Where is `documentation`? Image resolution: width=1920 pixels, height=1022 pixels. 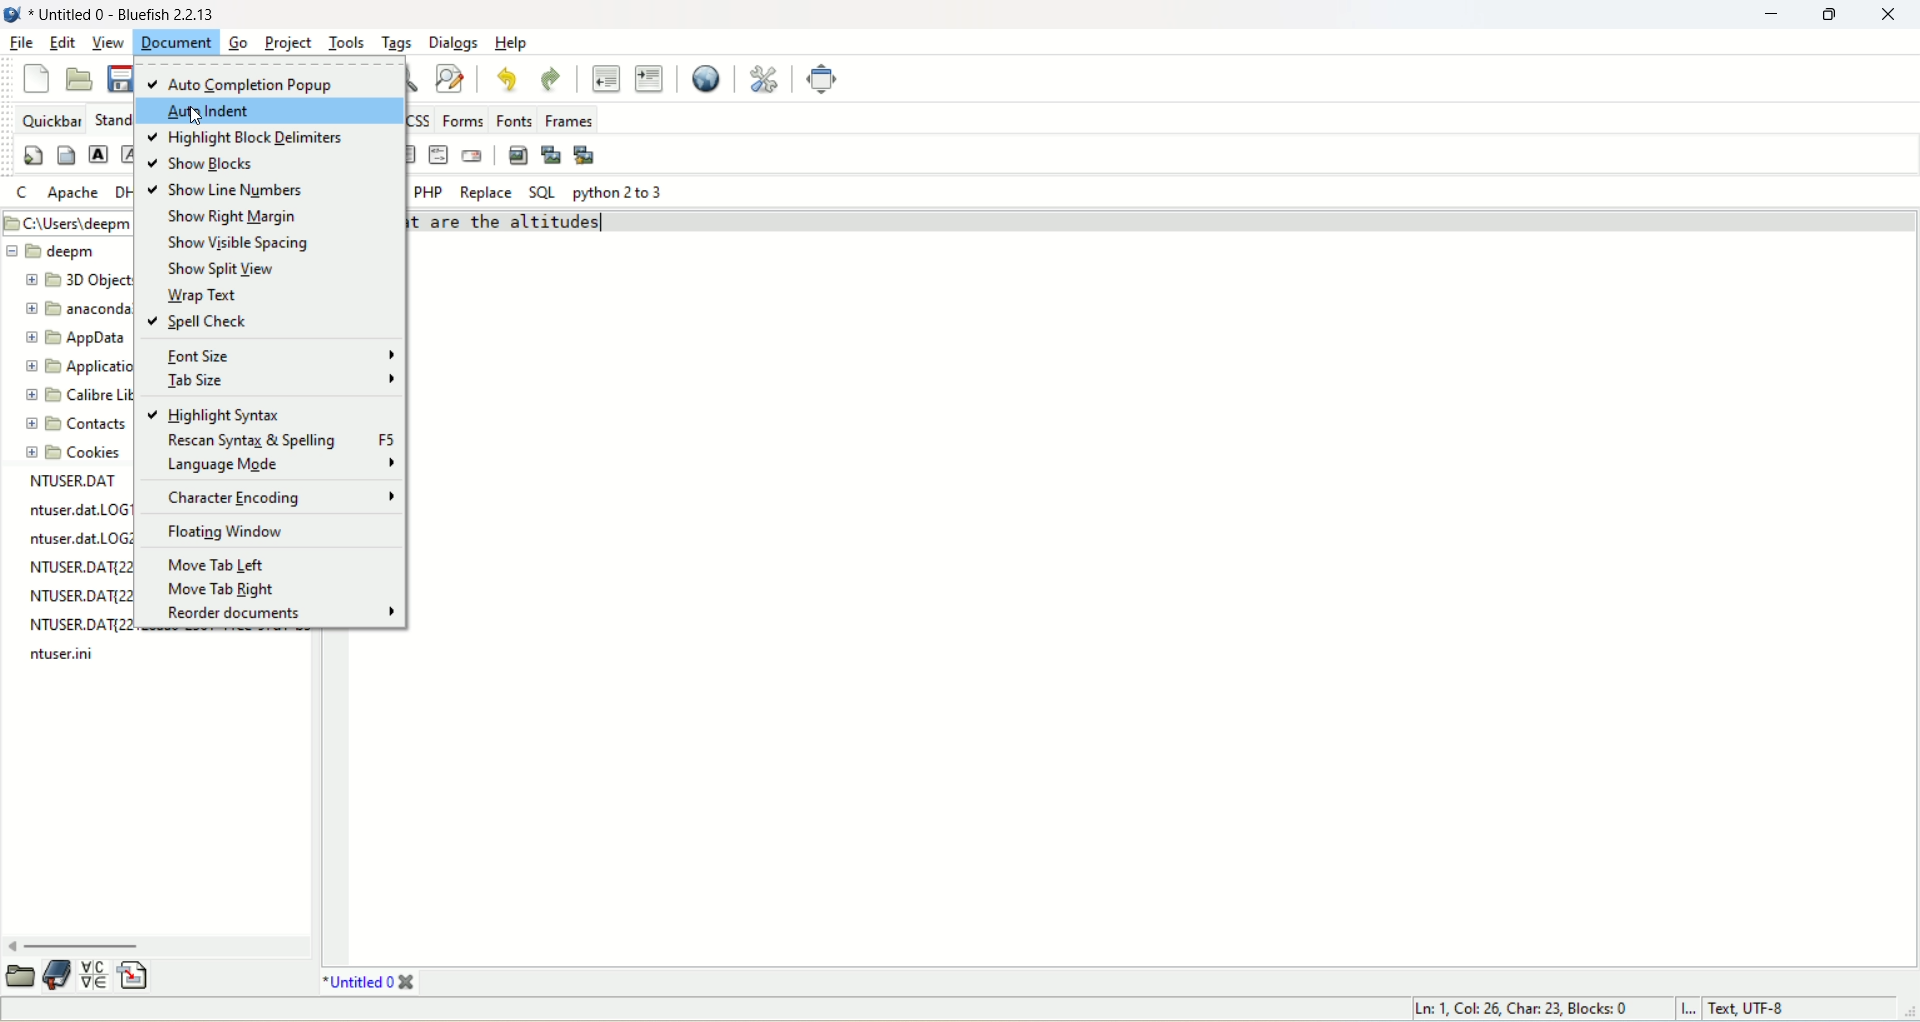 documentation is located at coordinates (57, 974).